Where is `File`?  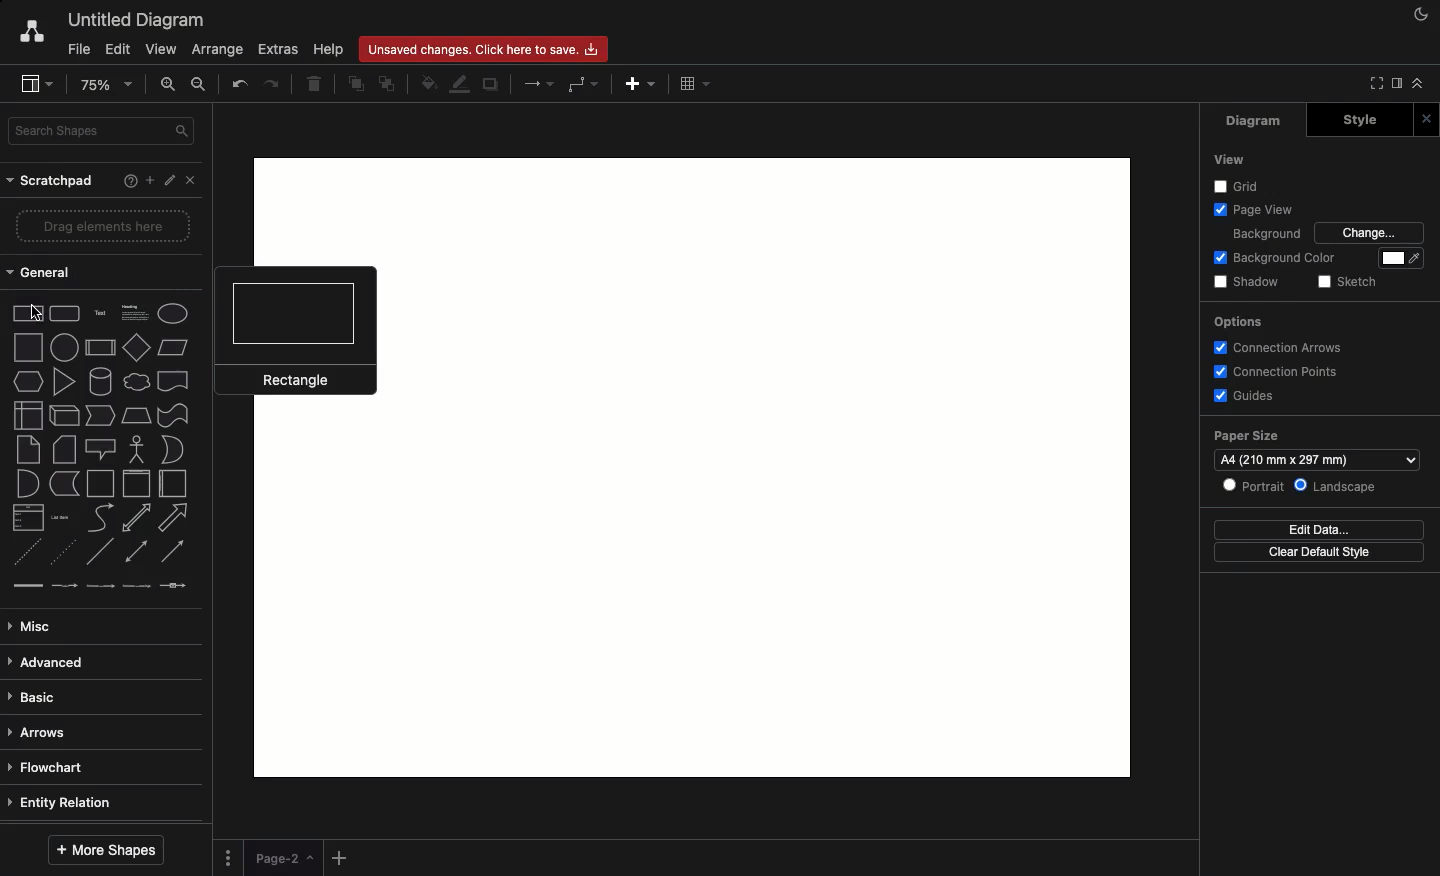 File is located at coordinates (76, 49).